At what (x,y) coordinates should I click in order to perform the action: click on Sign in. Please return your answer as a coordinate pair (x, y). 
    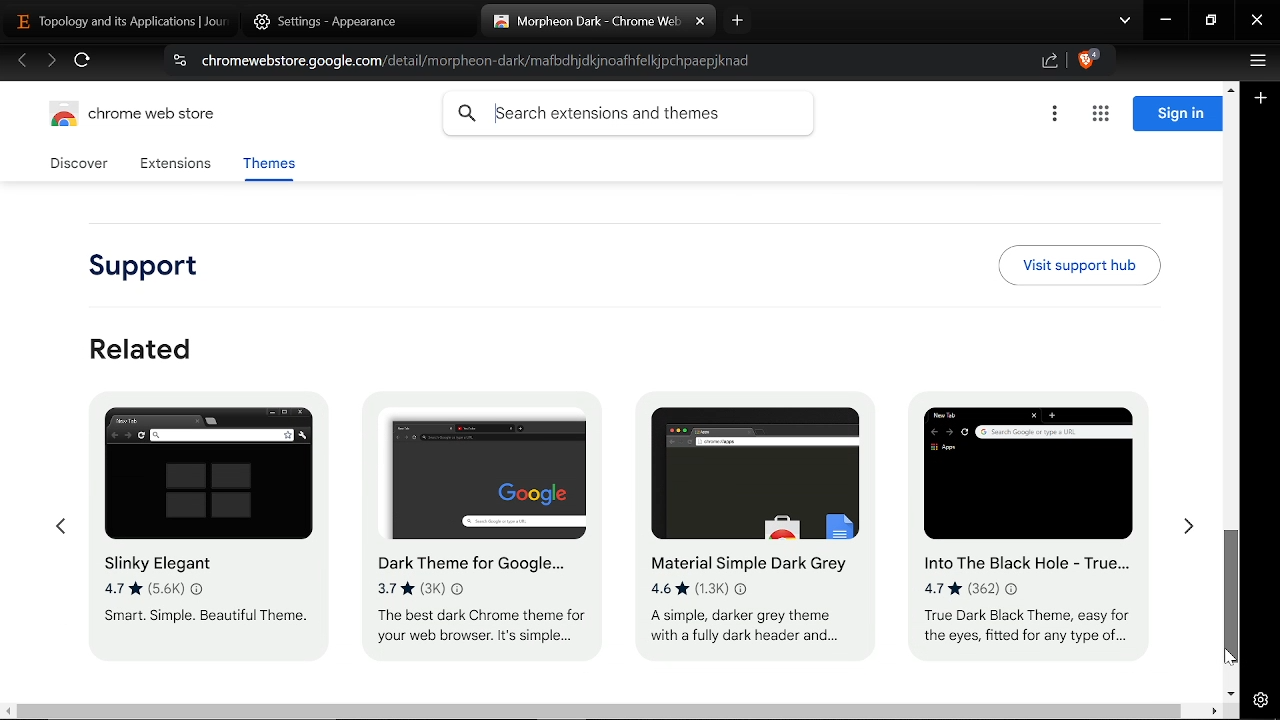
    Looking at the image, I should click on (1177, 114).